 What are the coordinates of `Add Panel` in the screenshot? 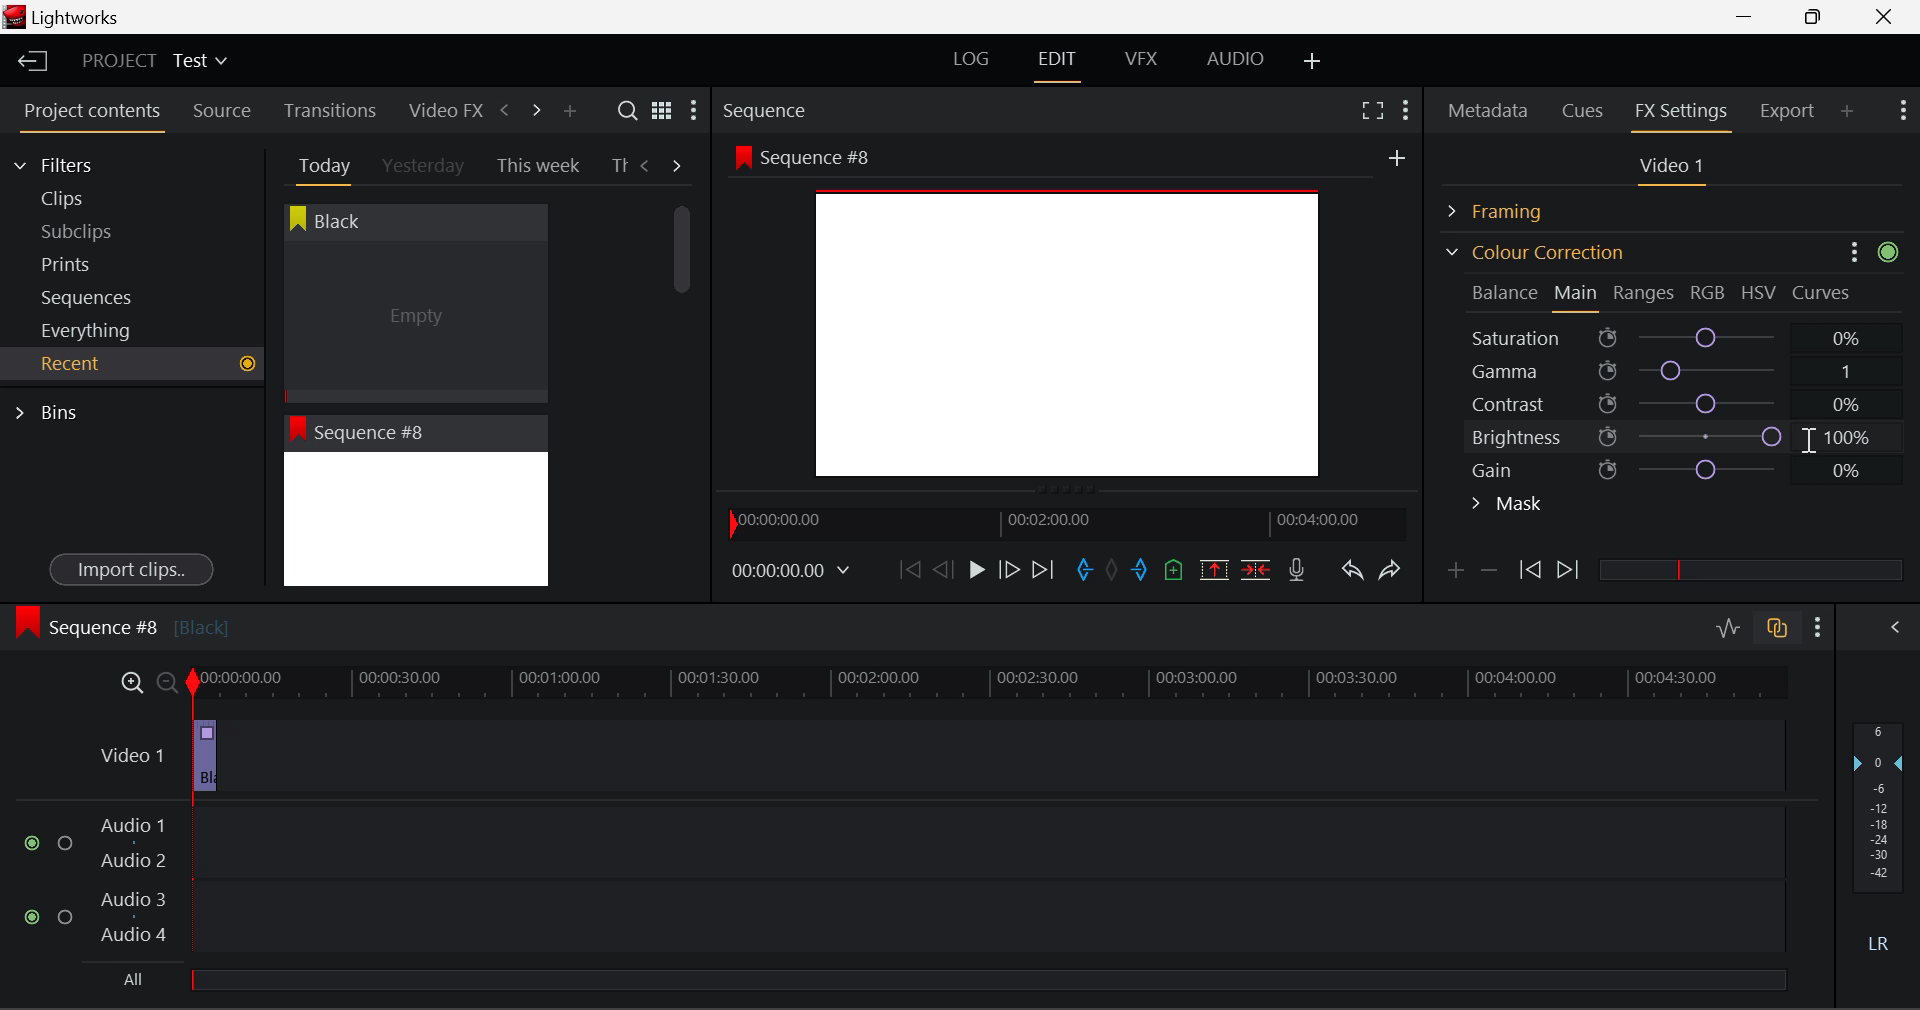 It's located at (1848, 110).